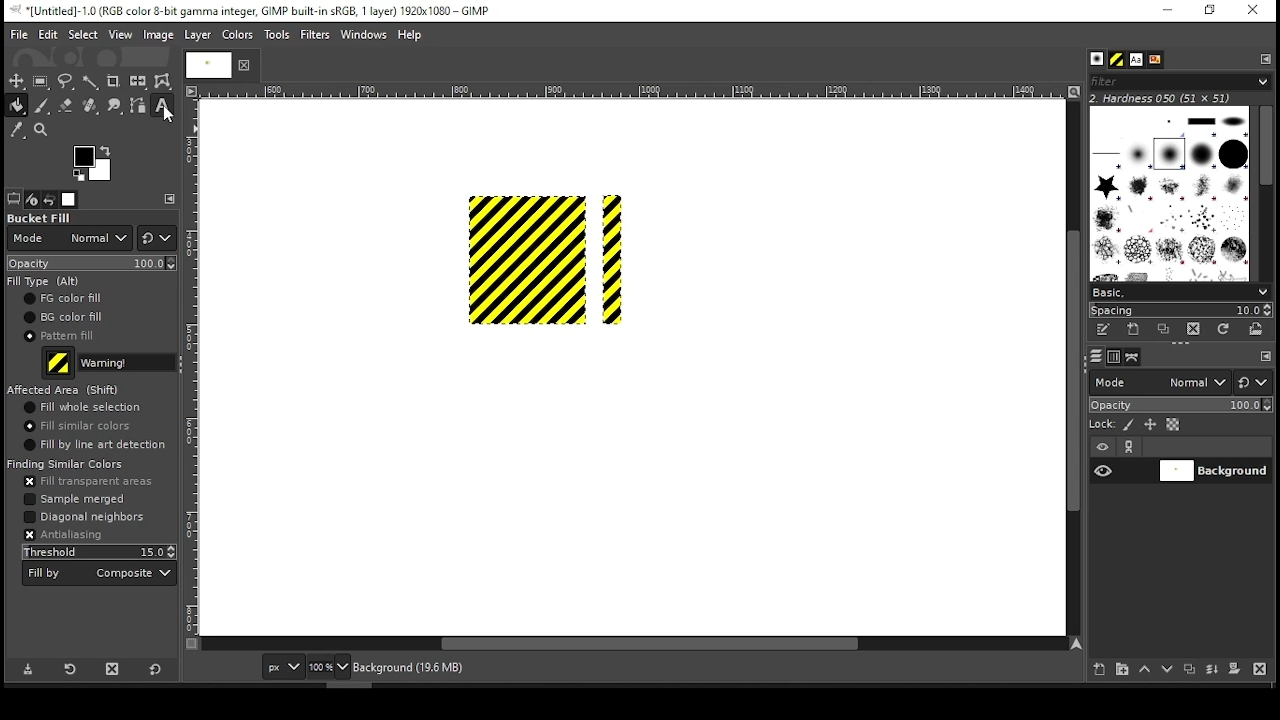 The image size is (1280, 720). I want to click on 2. hardness 050 (51x51), so click(1166, 98).